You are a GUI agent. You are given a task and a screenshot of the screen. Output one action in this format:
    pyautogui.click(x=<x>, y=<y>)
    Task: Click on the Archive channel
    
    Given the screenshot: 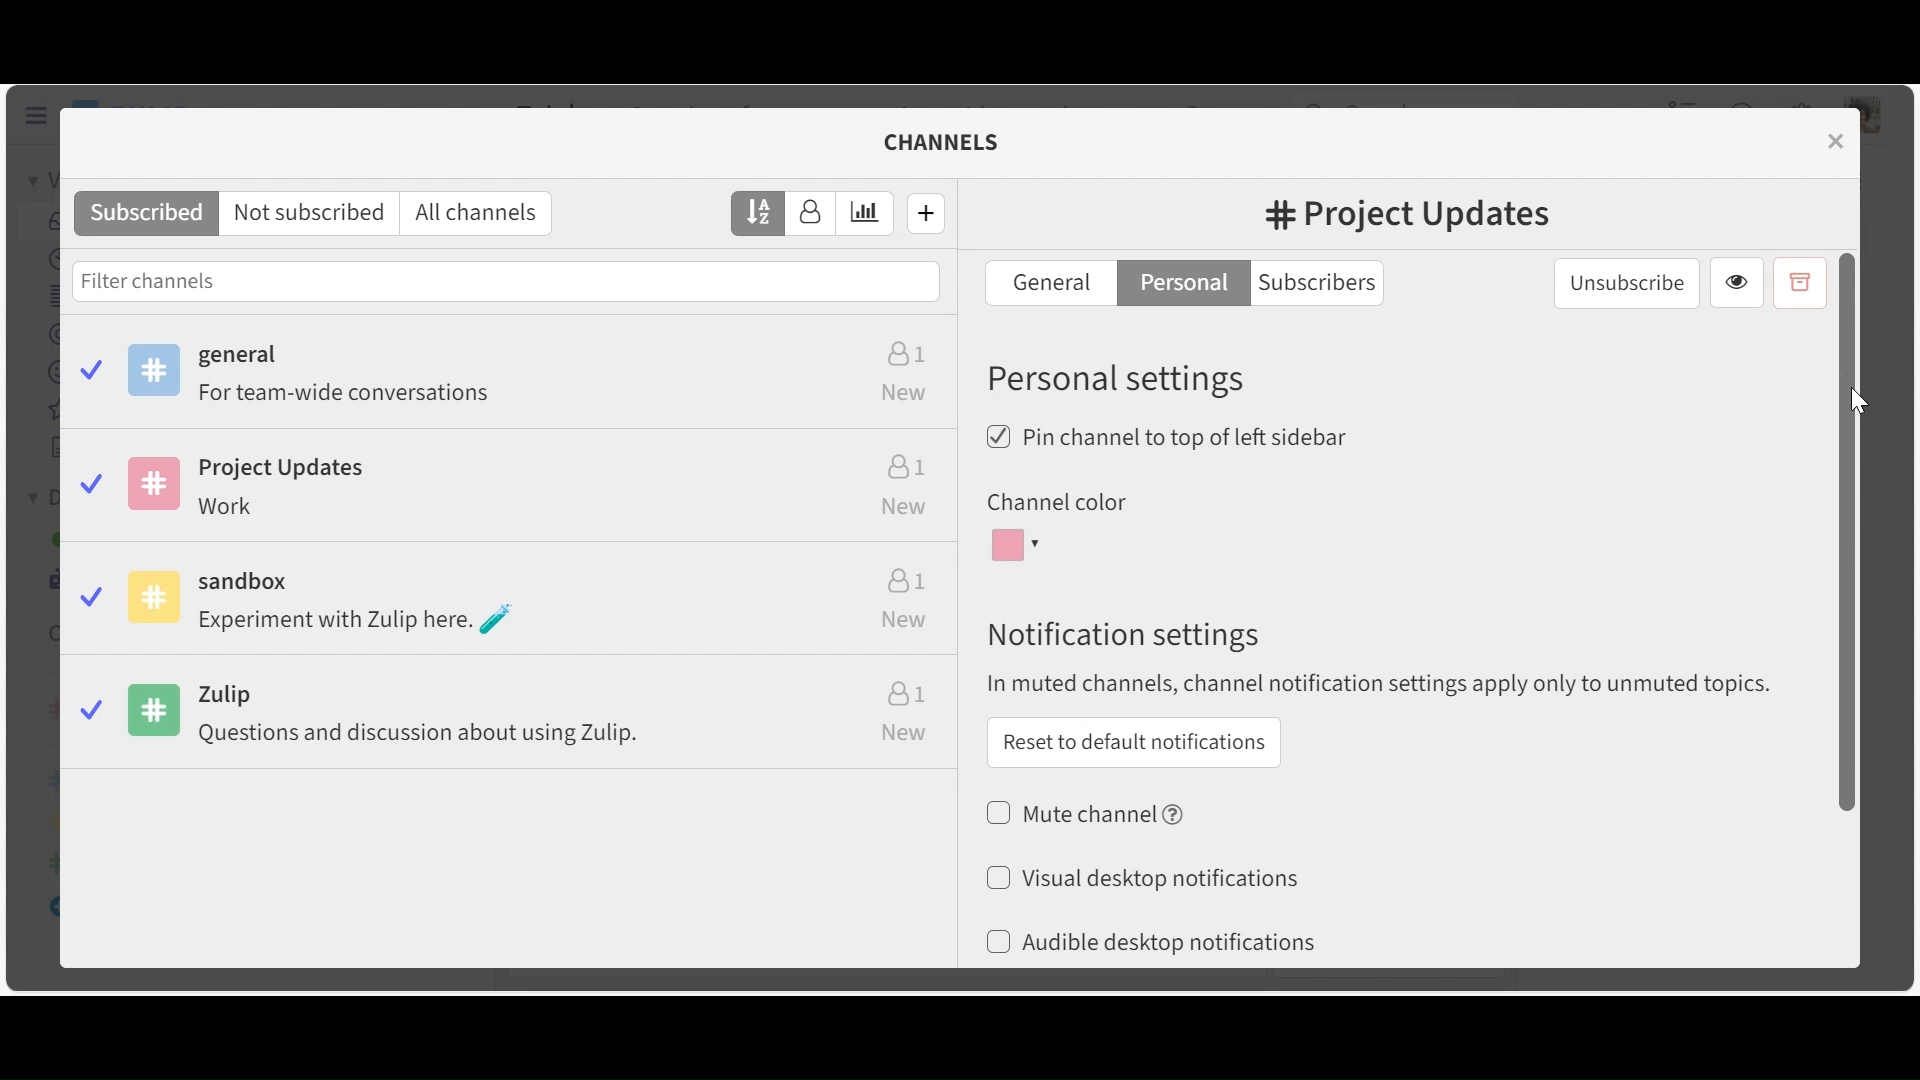 What is the action you would take?
    pyautogui.click(x=1799, y=283)
    